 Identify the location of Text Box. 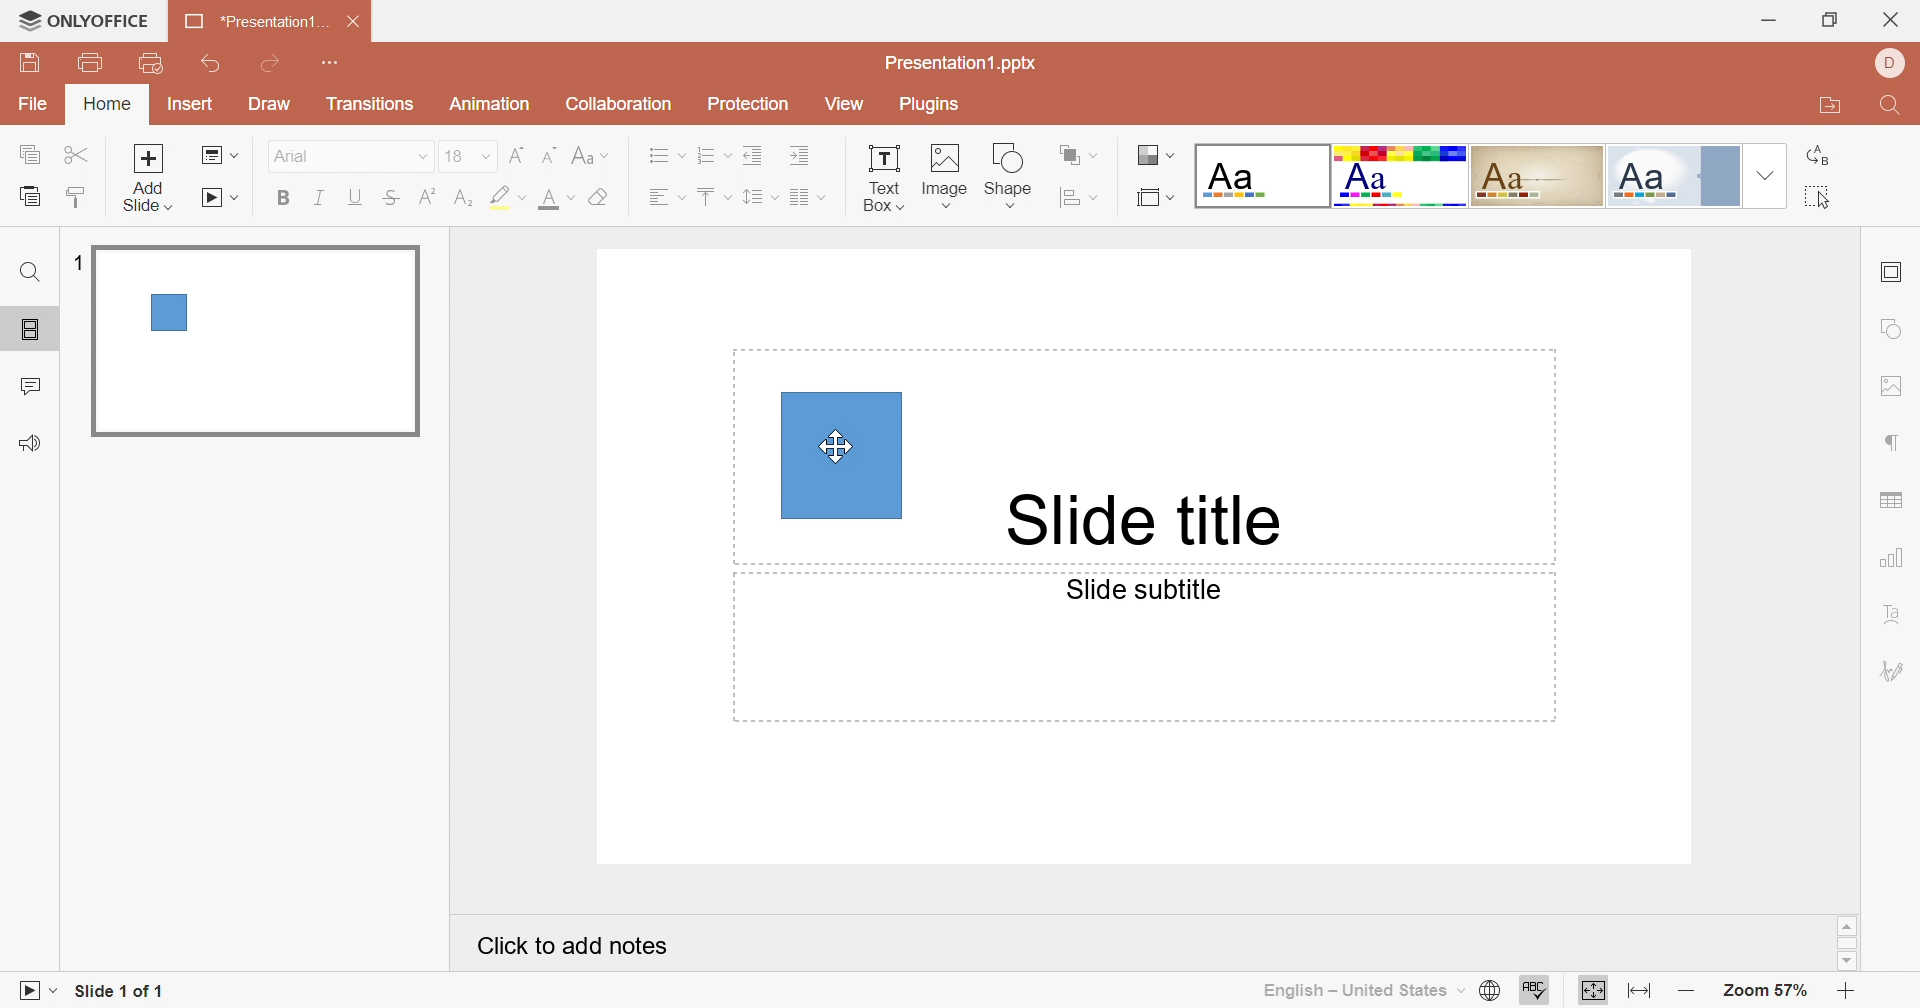
(881, 177).